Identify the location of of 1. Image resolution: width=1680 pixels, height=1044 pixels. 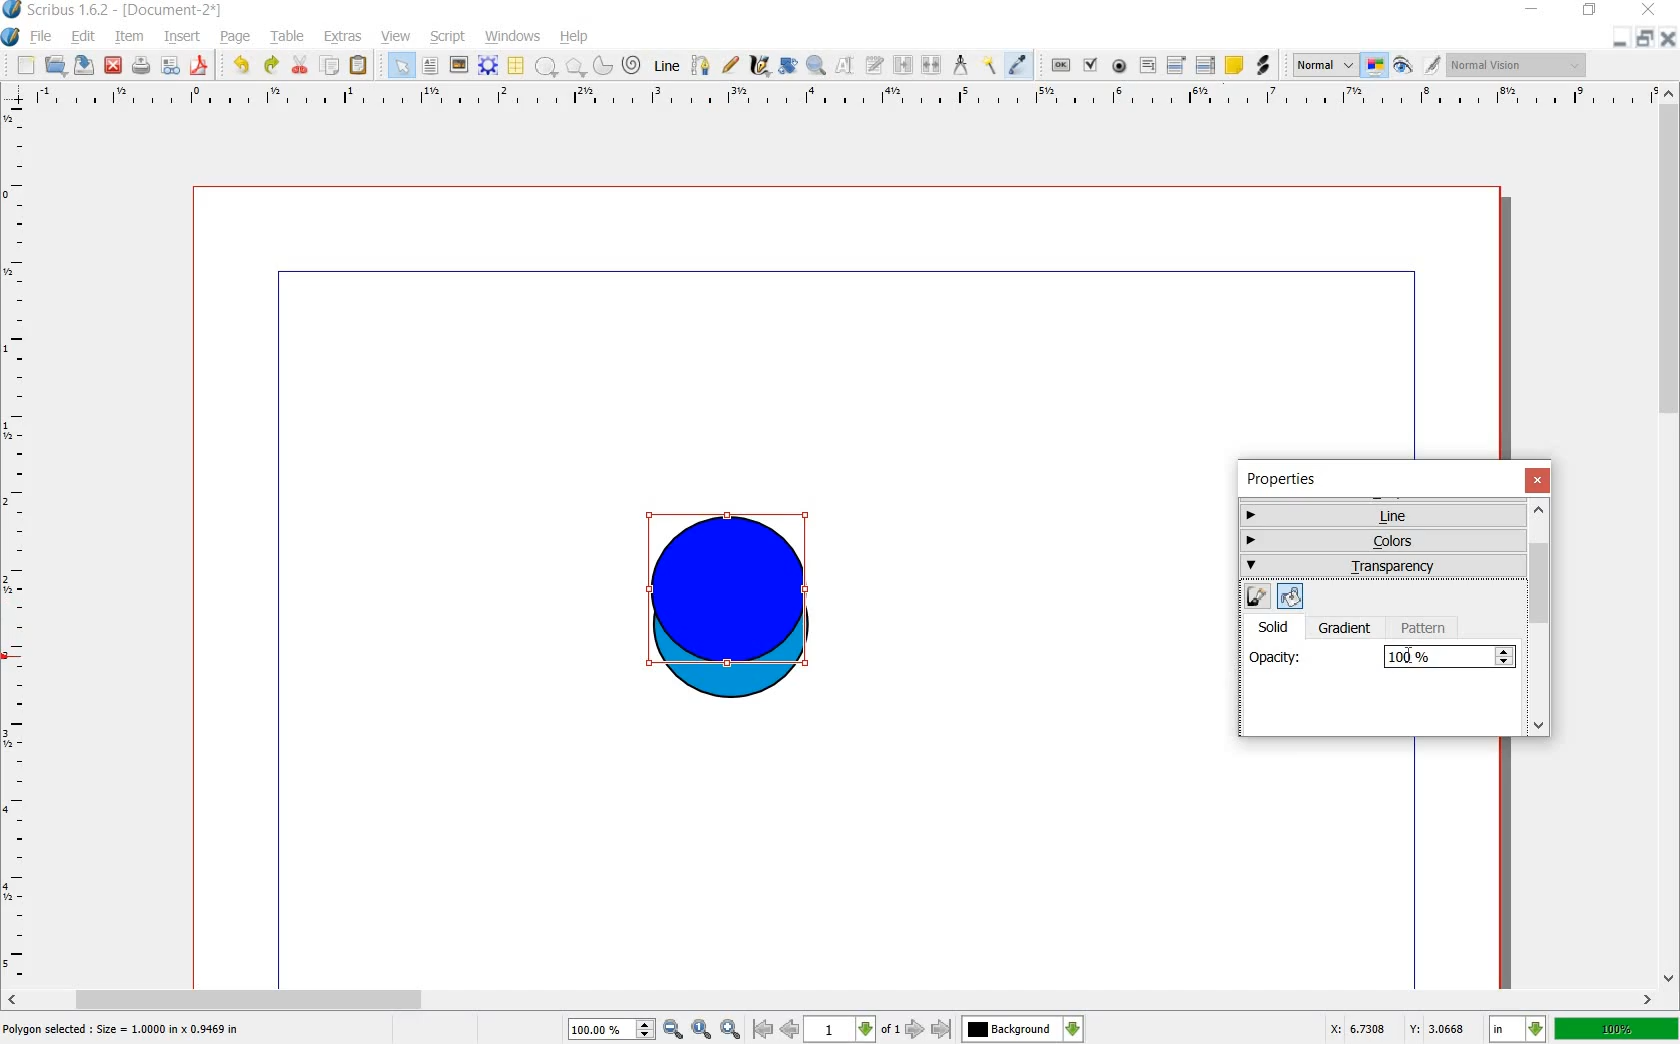
(890, 1030).